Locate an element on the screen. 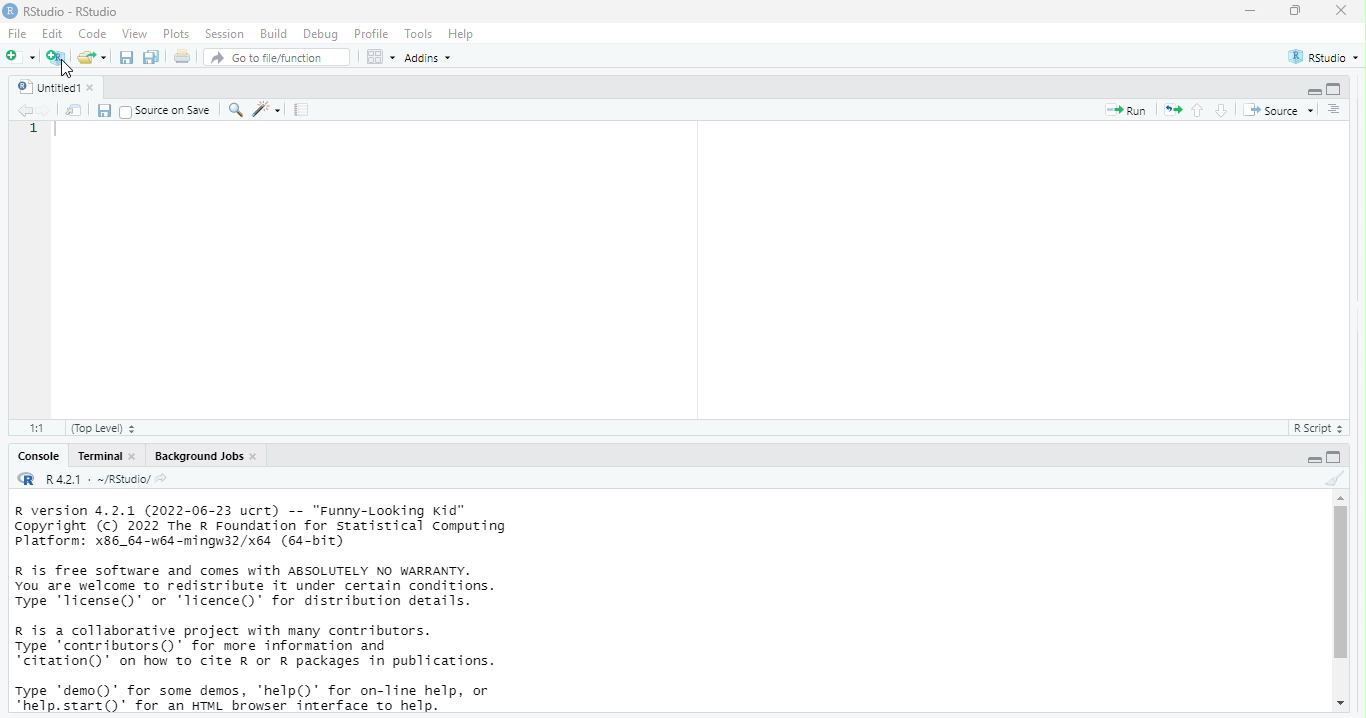 The width and height of the screenshot is (1366, 718). plots is located at coordinates (177, 33).